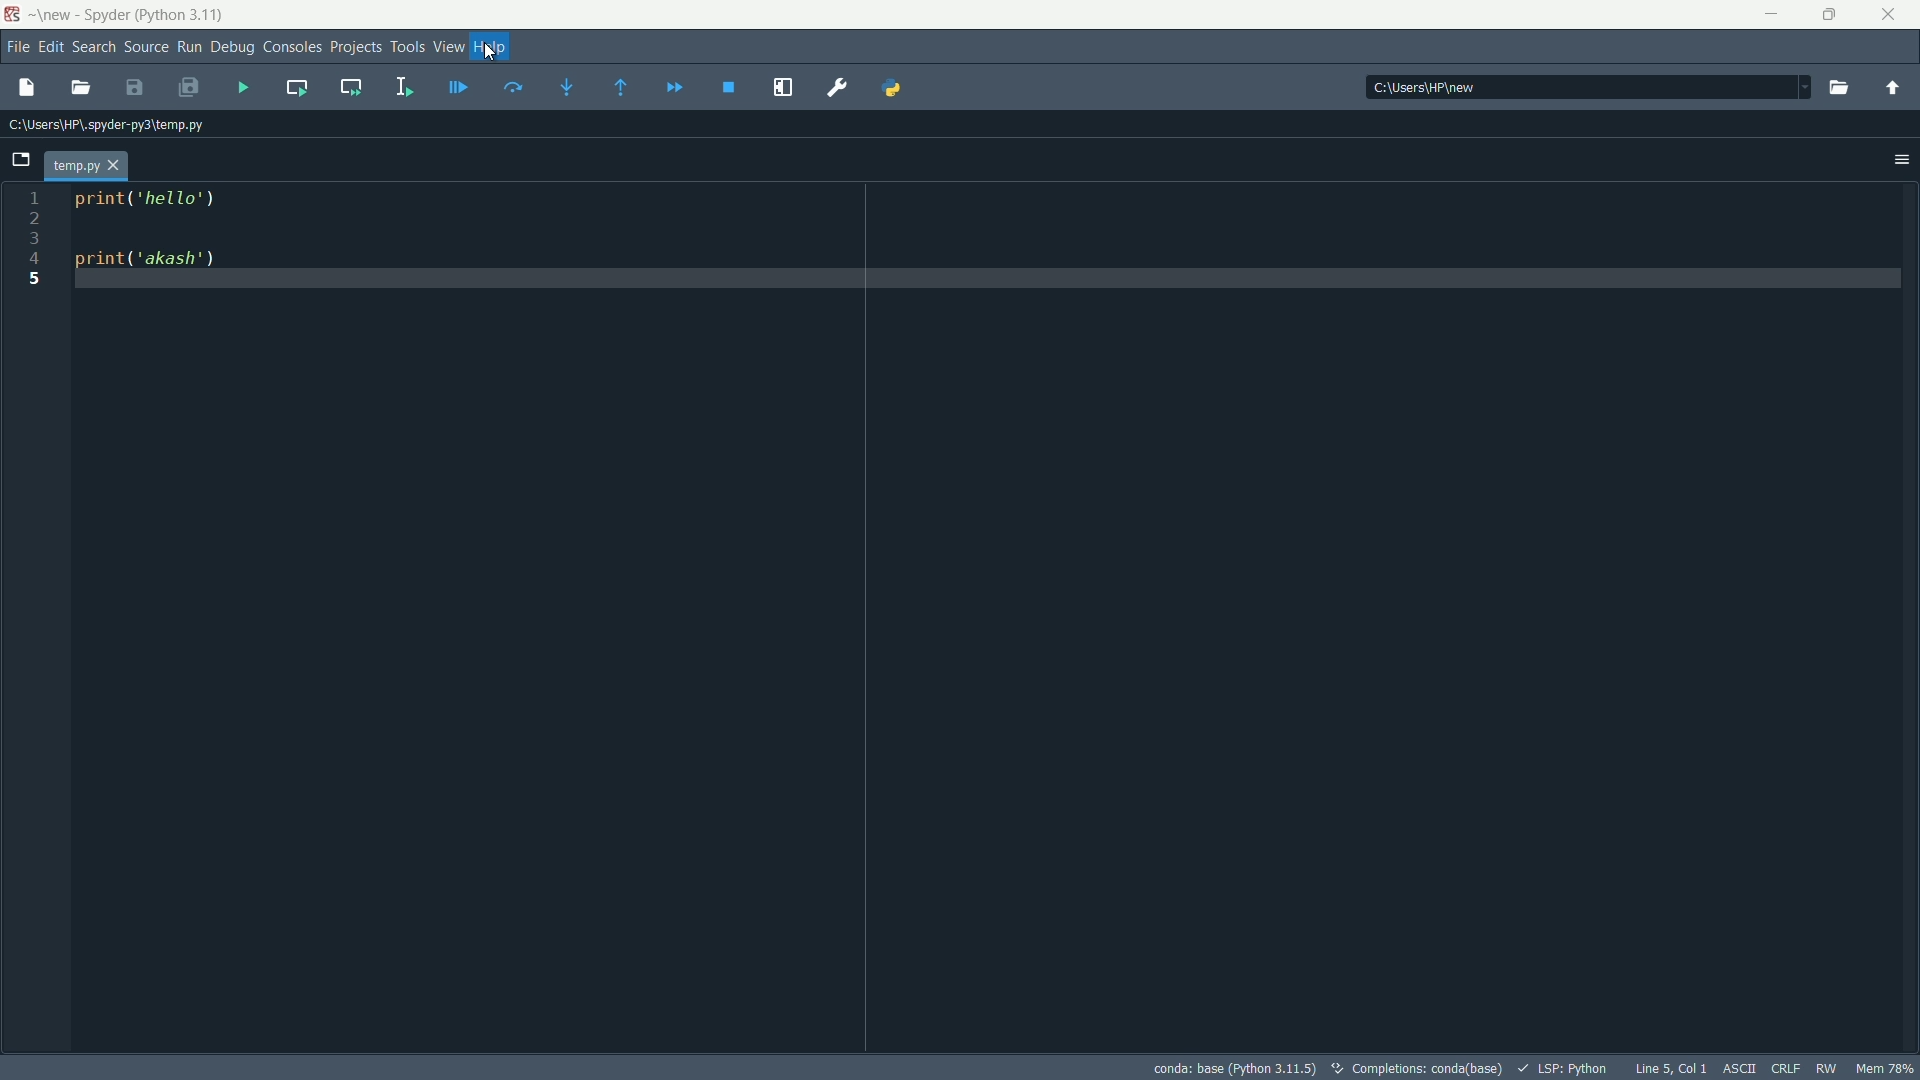  I want to click on run menu, so click(189, 47).